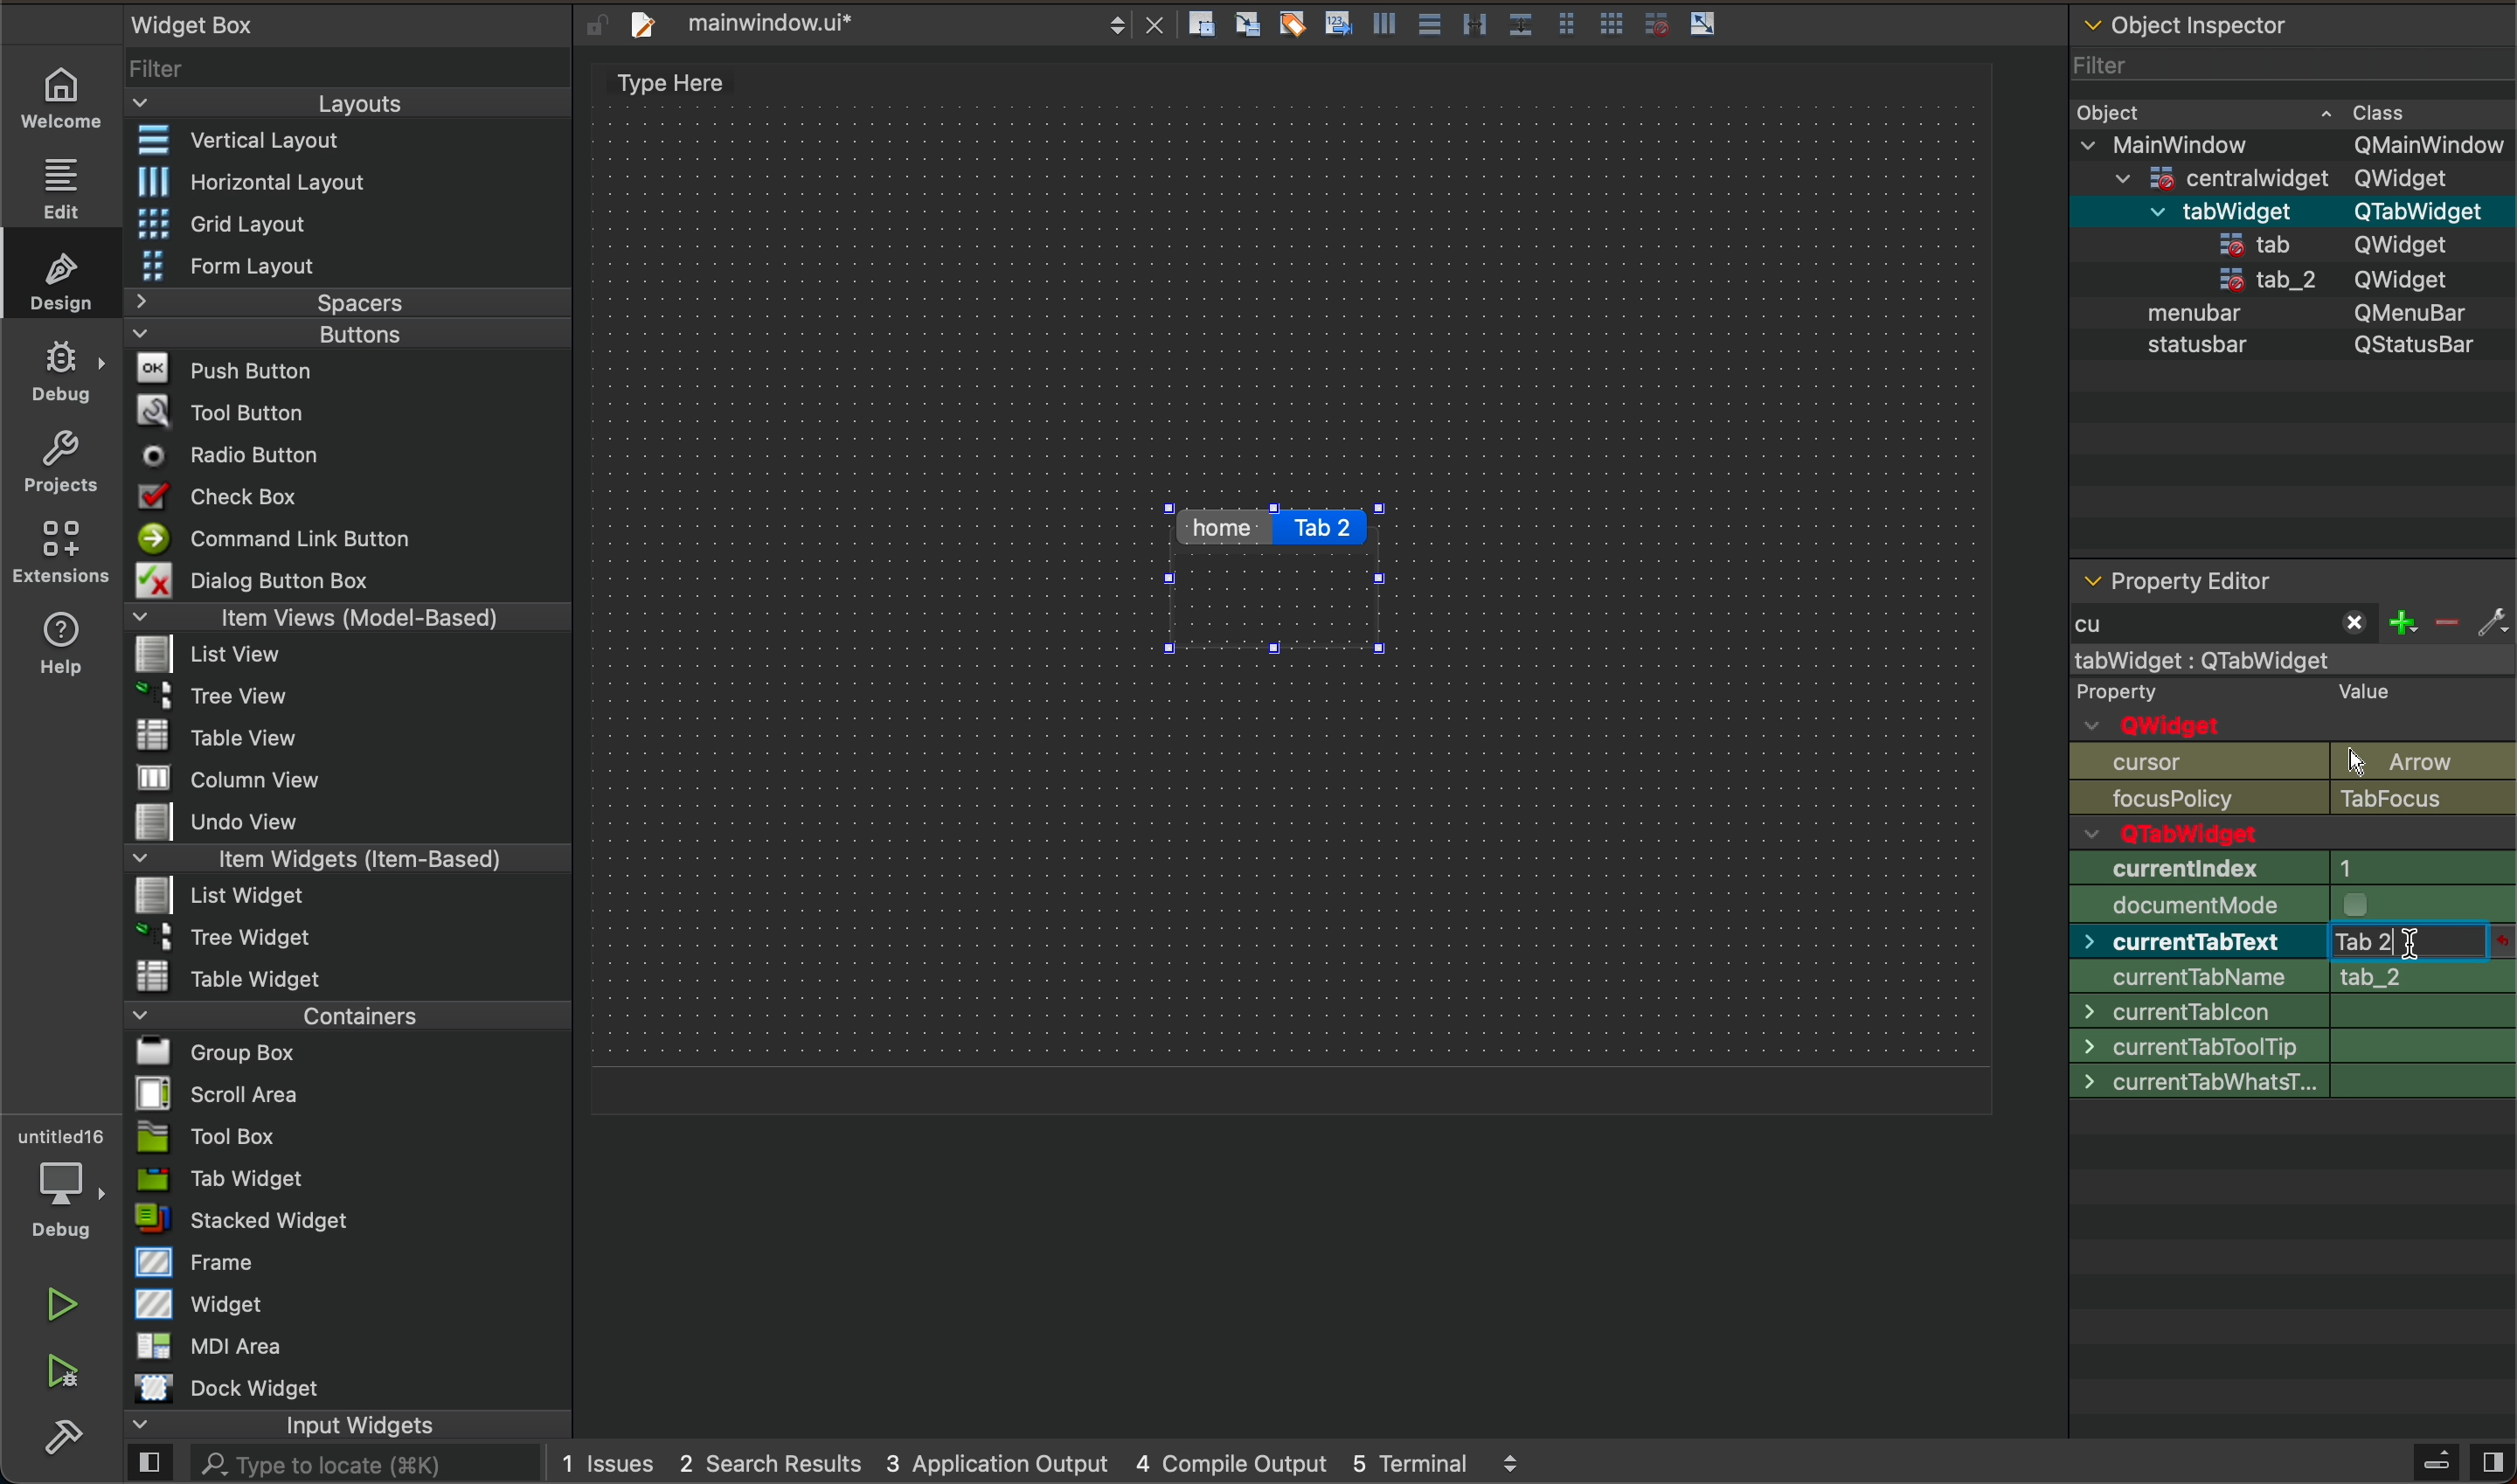 This screenshot has height=1484, width=2517. Describe the element at coordinates (224, 1092) in the screenshot. I see `Scroll Area` at that location.